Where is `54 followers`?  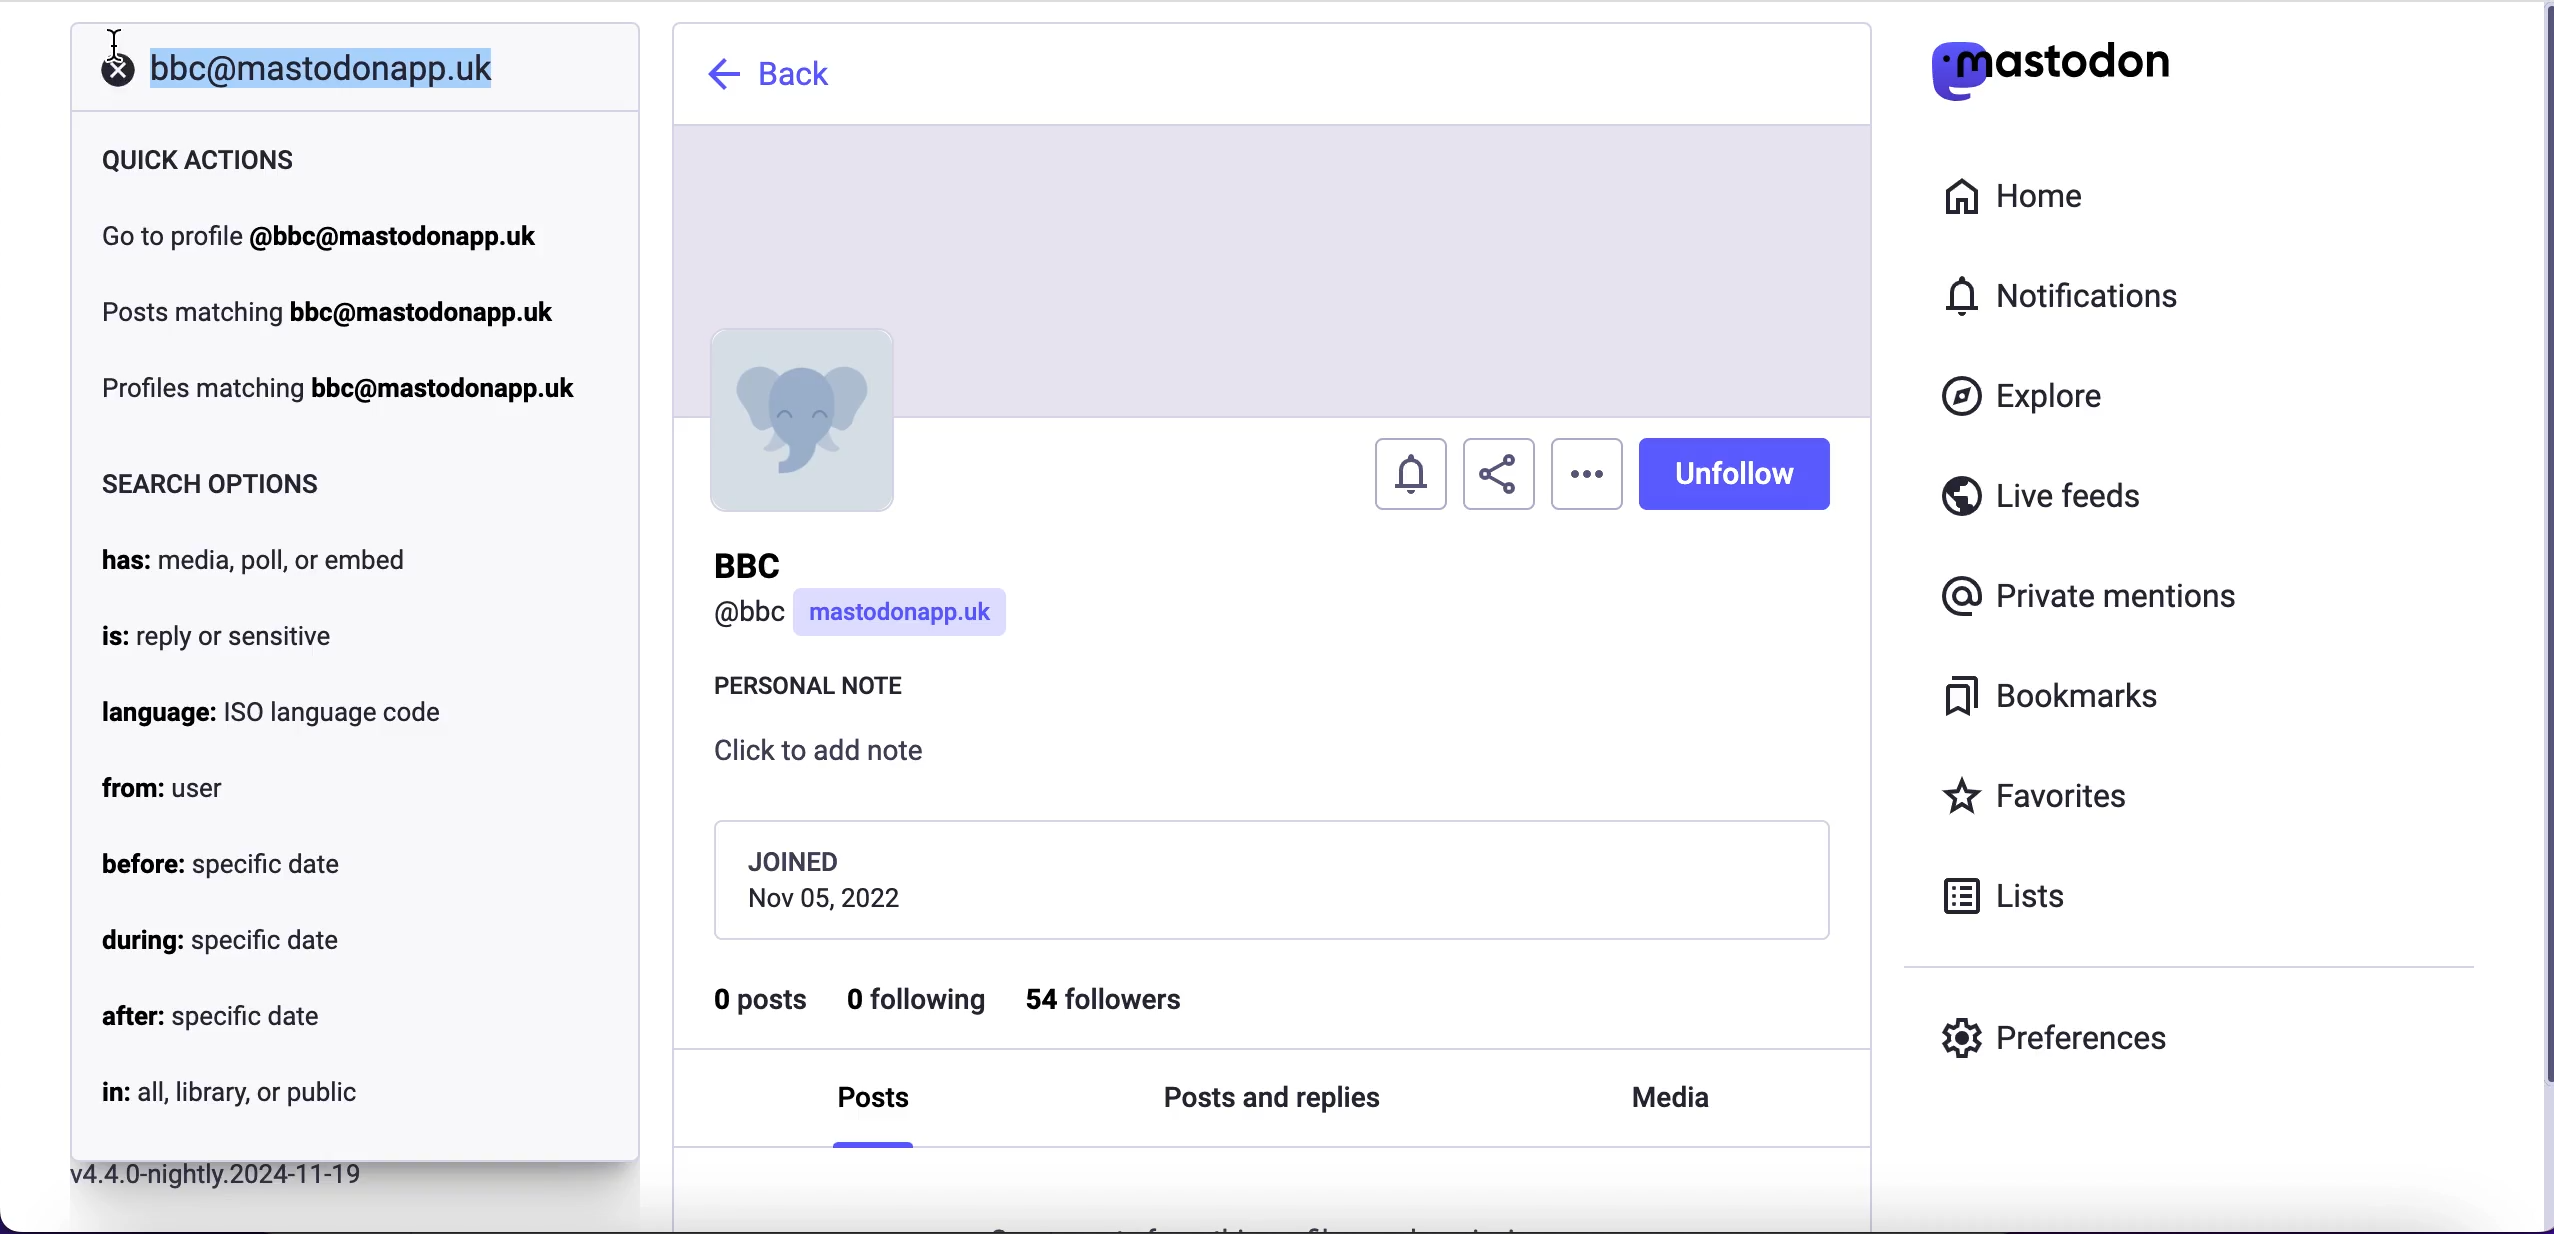 54 followers is located at coordinates (1122, 1000).